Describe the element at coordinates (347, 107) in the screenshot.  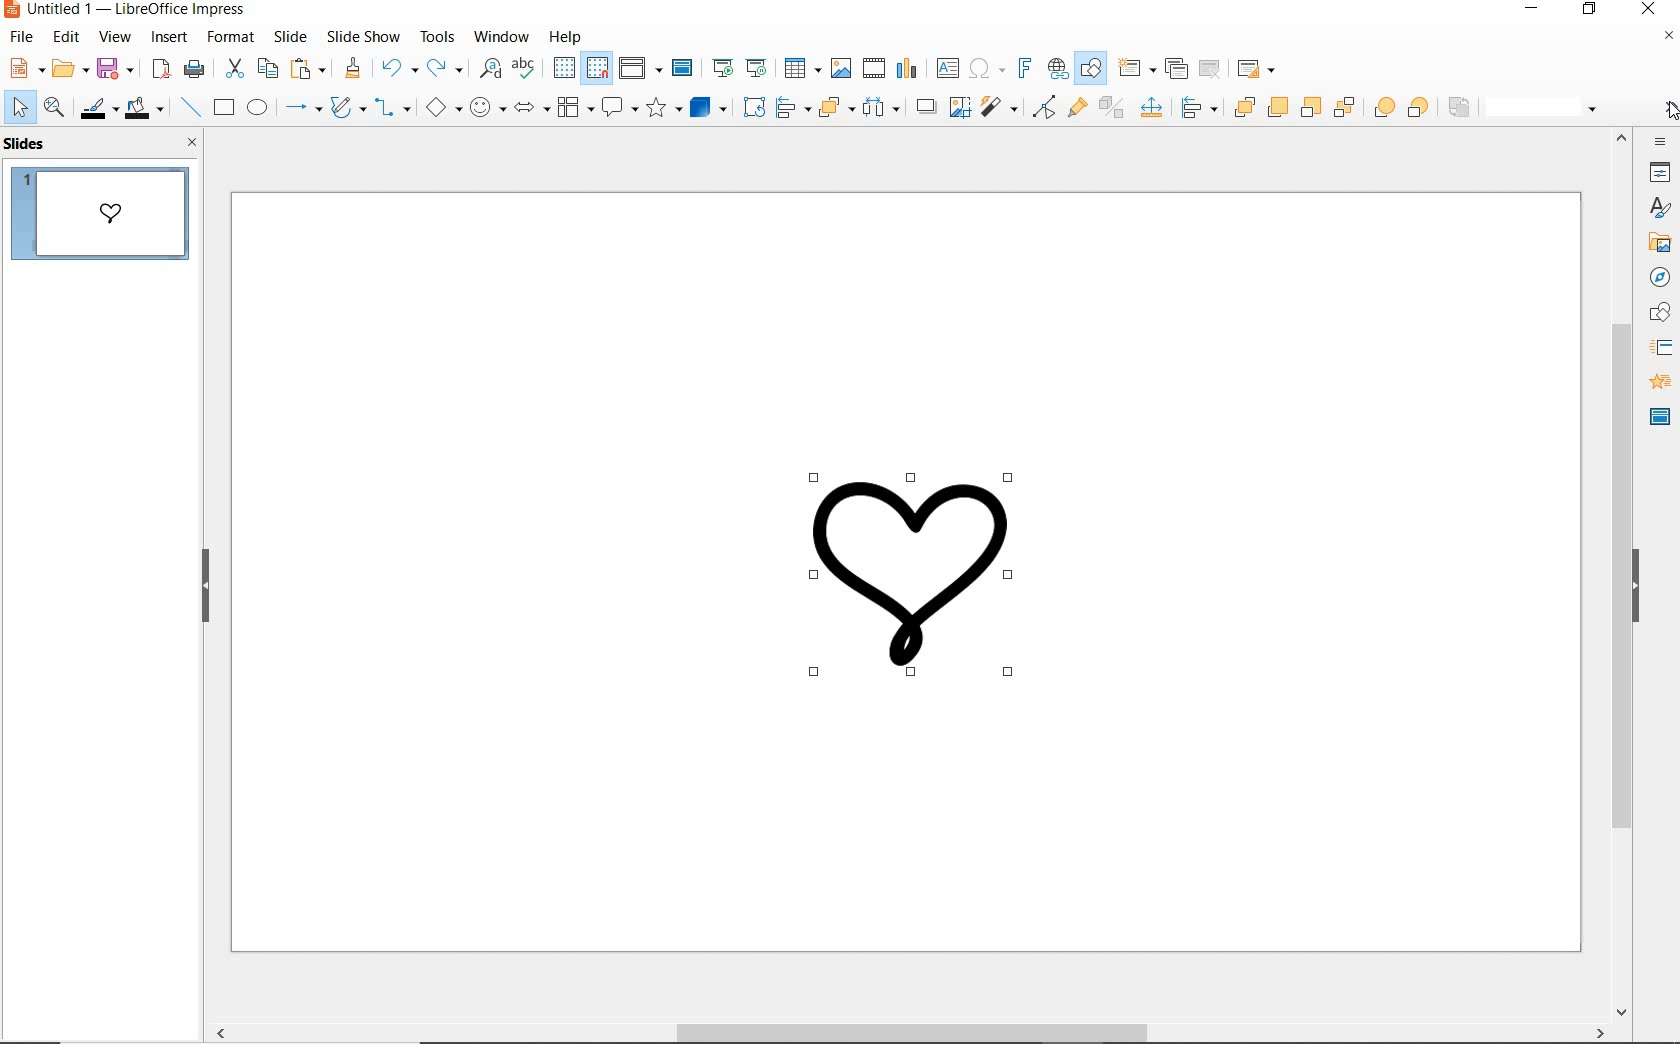
I see `curves & polygons` at that location.